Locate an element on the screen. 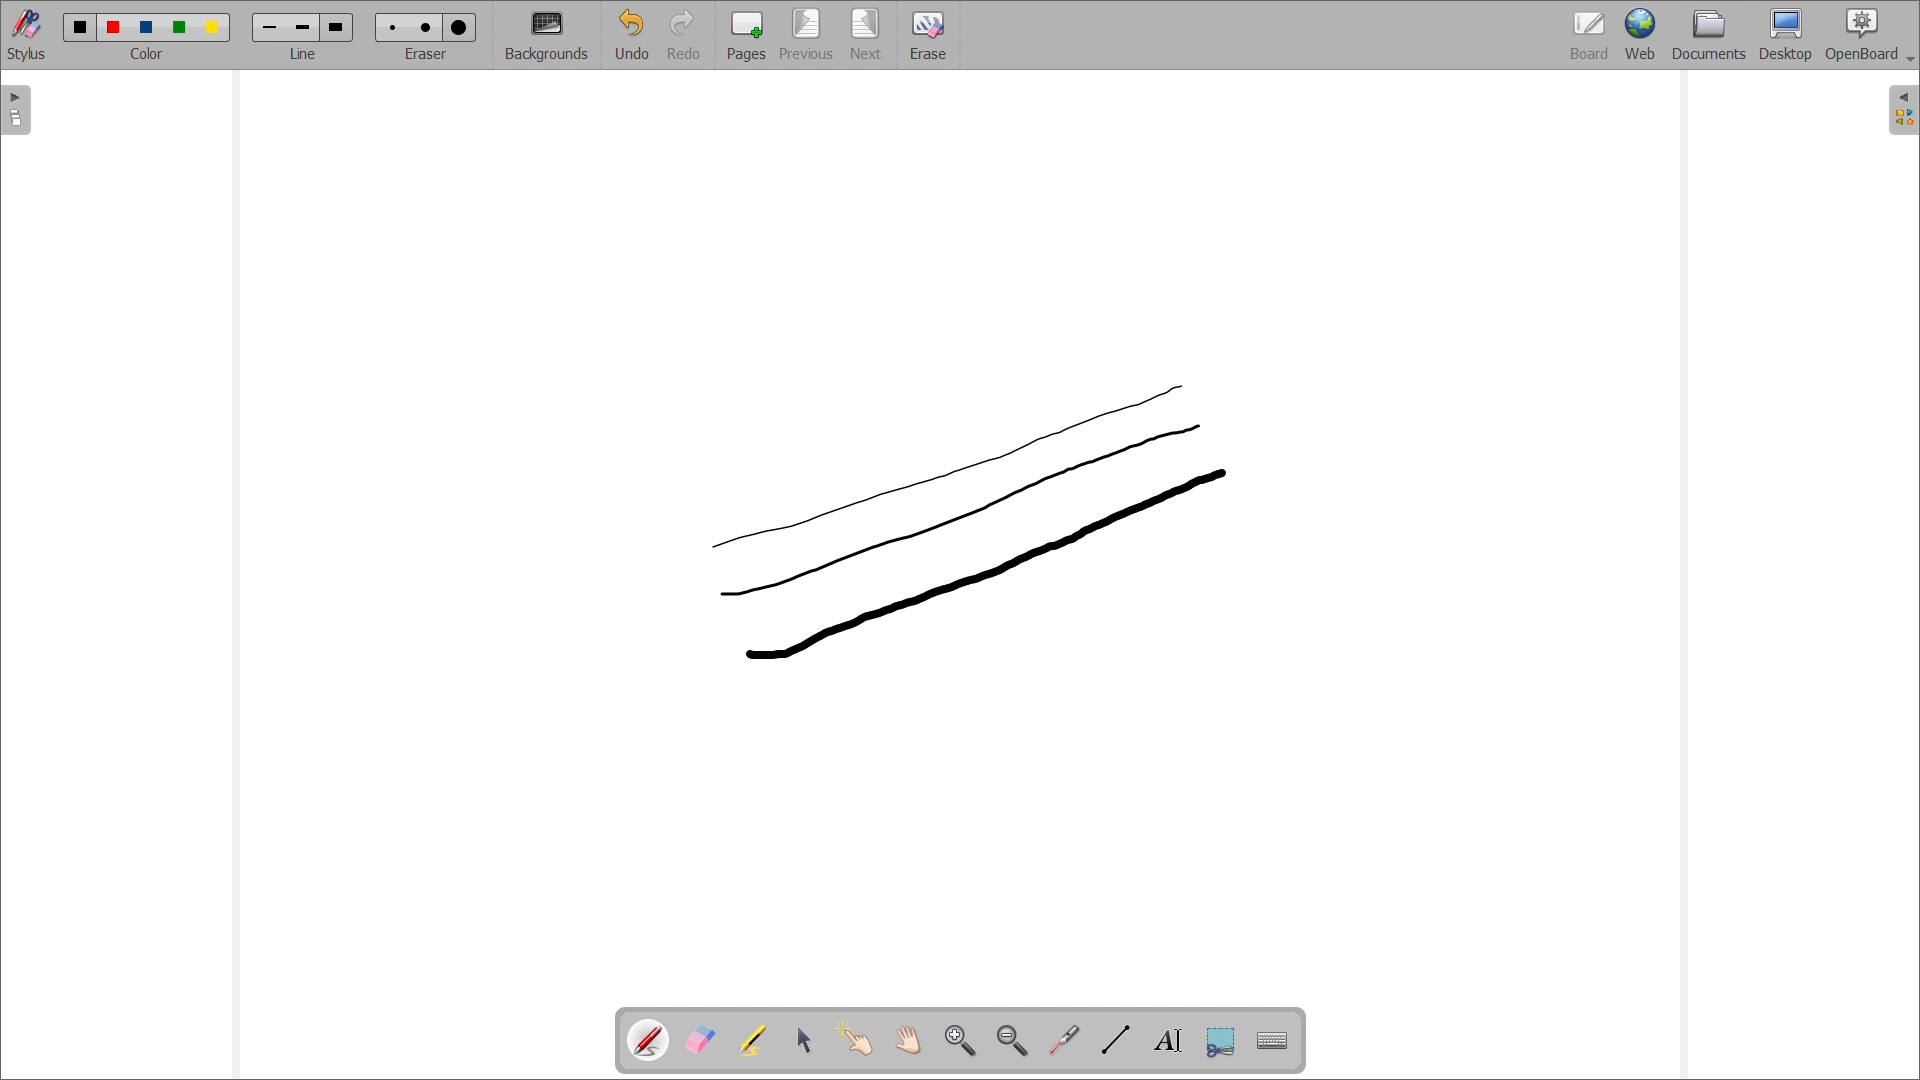 The width and height of the screenshot is (1920, 1080). web is located at coordinates (1640, 35).